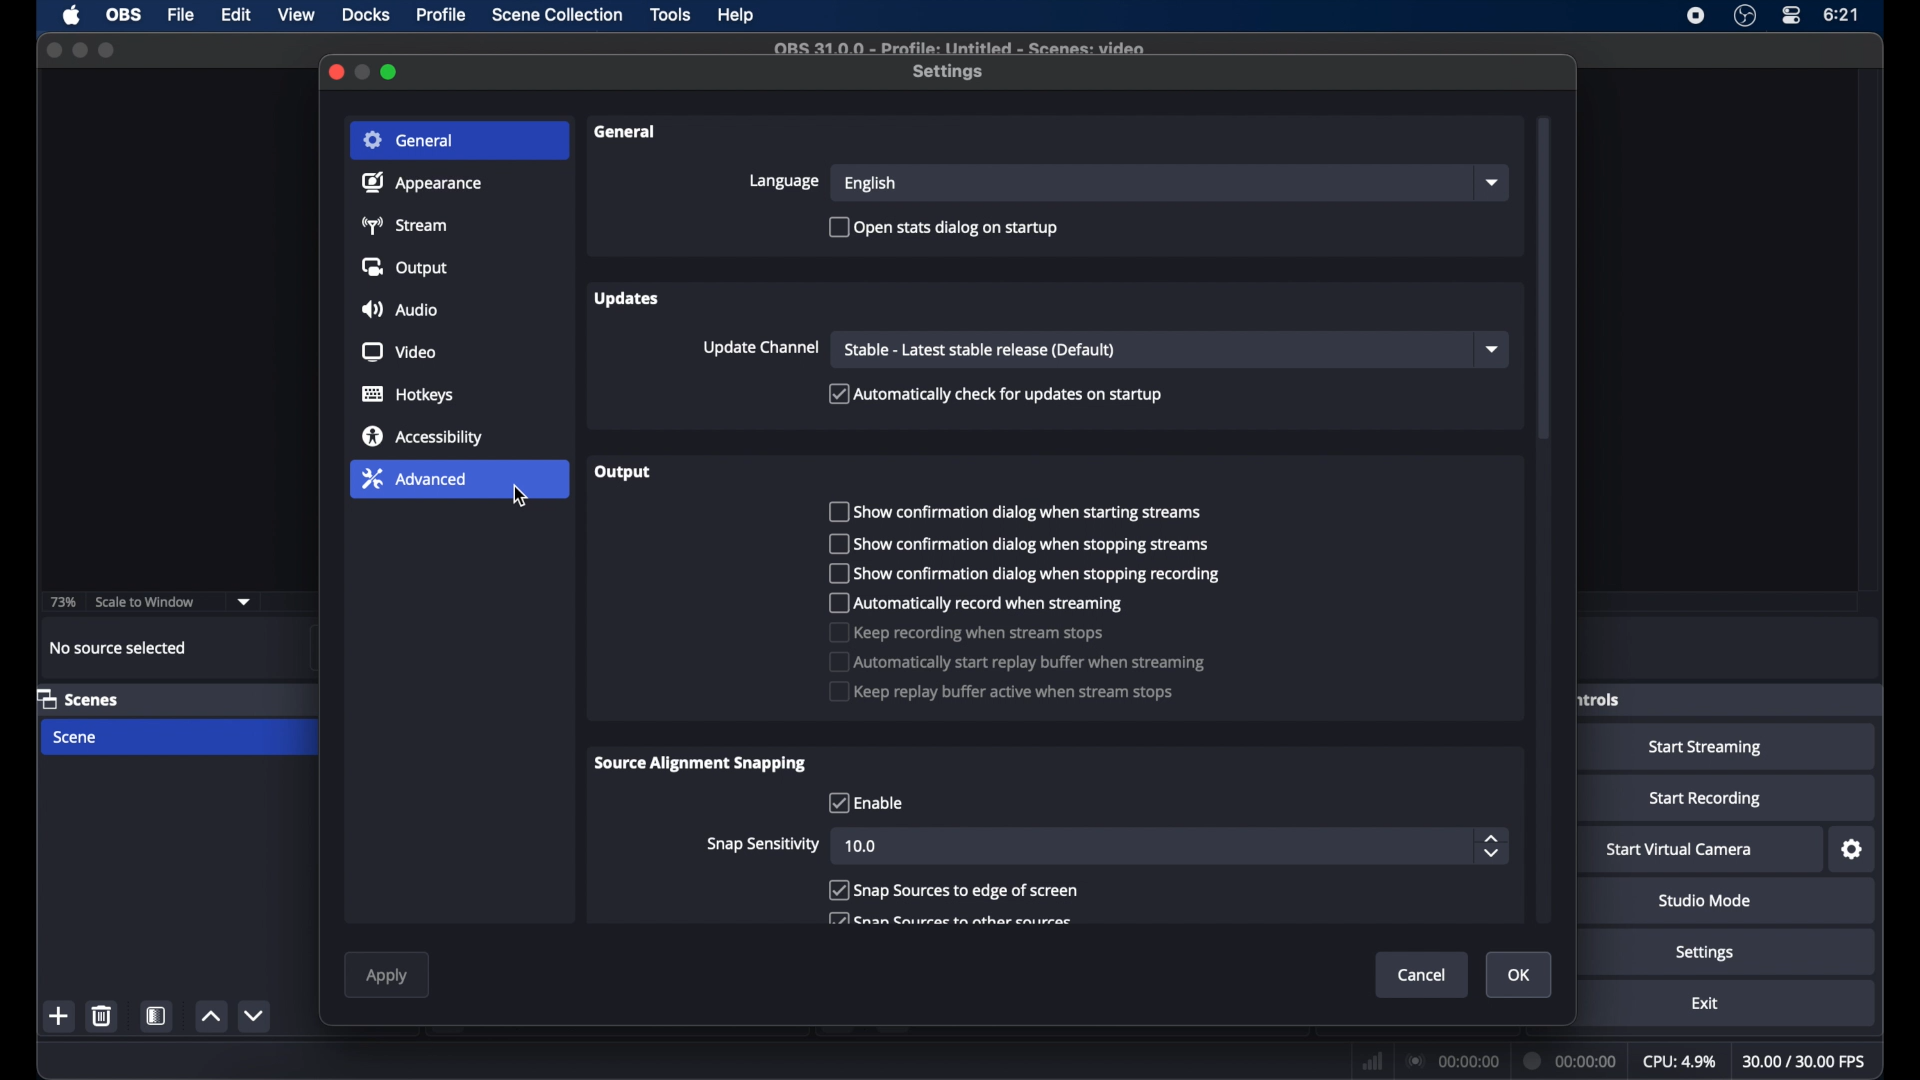 The width and height of the screenshot is (1920, 1080). I want to click on updates, so click(629, 299).